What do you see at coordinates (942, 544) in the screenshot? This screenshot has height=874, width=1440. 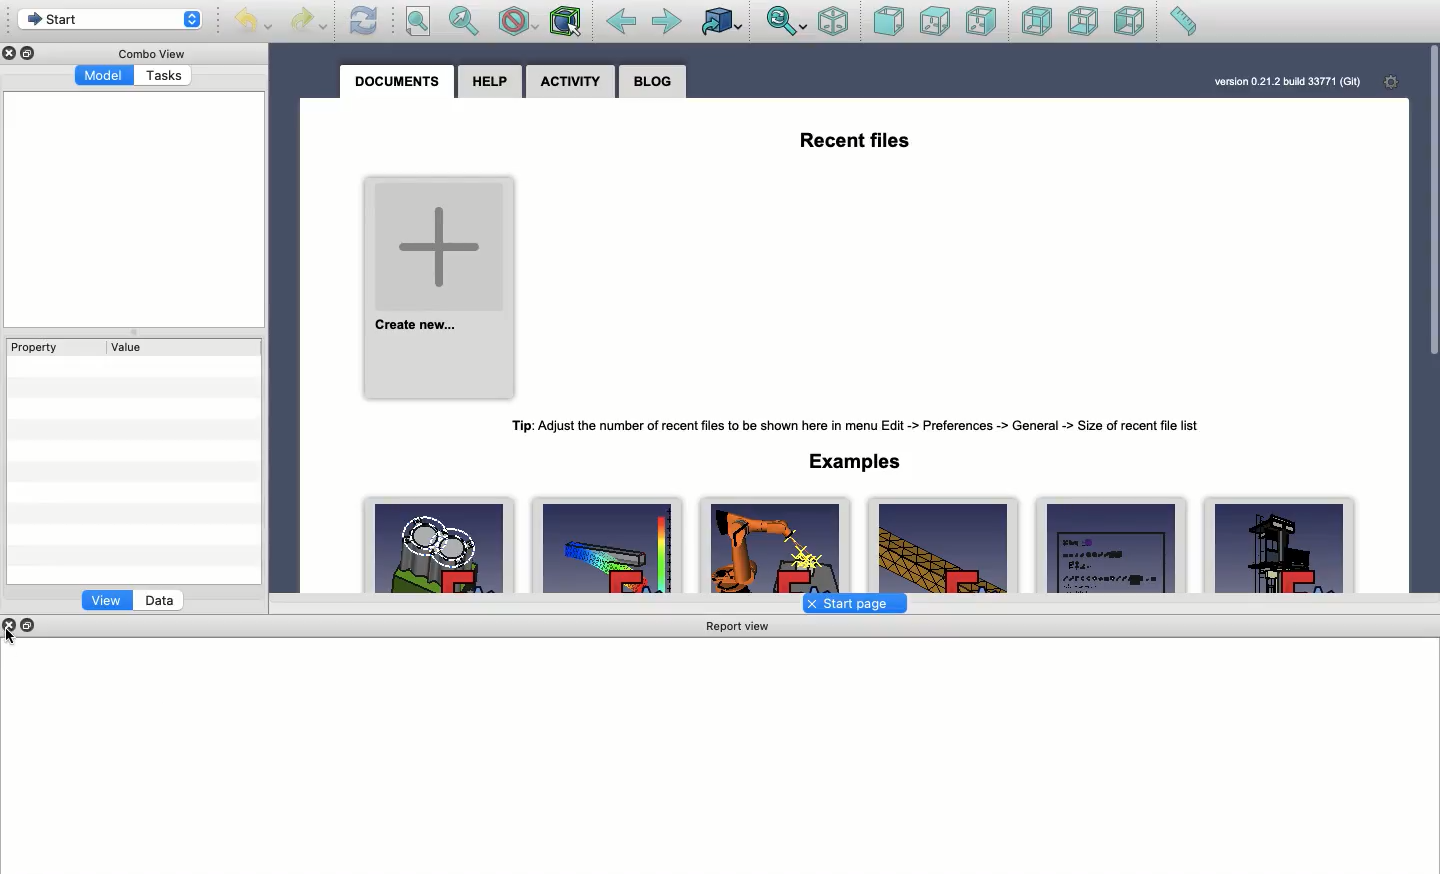 I see `FemCalculixCantile ver3D_newSolver.FCStd 158Kb` at bounding box center [942, 544].